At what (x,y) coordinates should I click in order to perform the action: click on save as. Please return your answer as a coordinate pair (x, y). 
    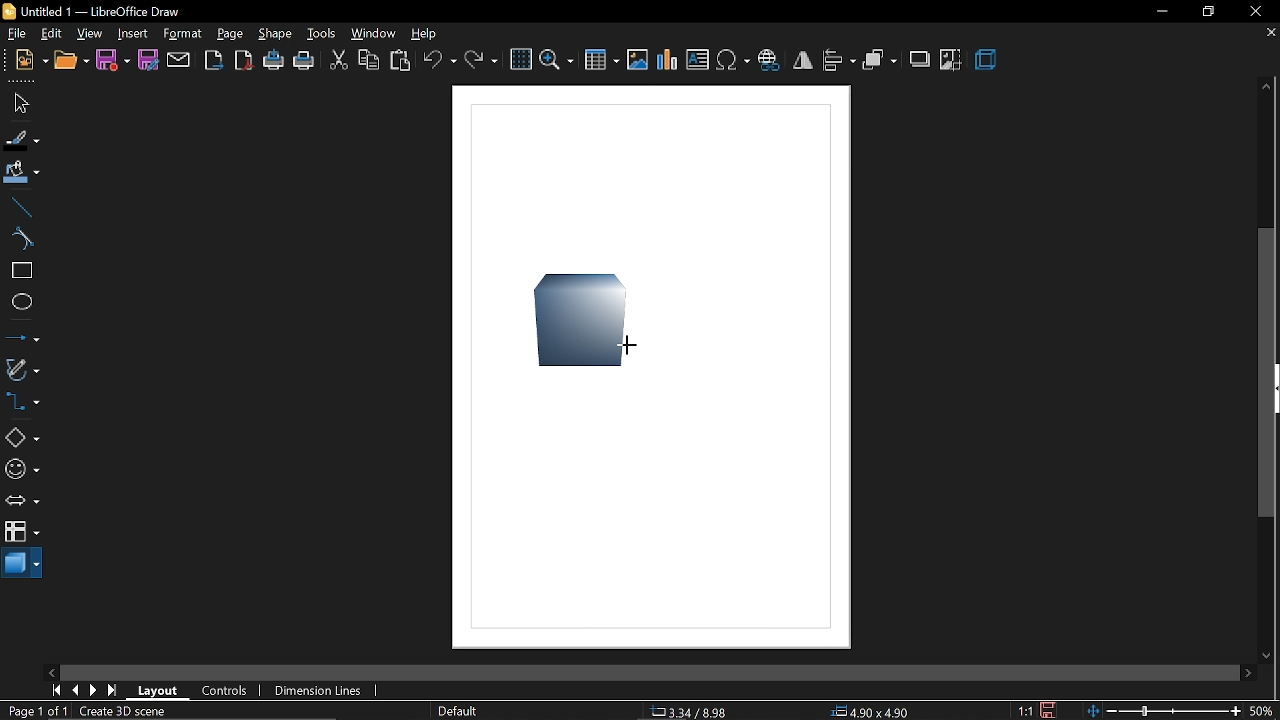
    Looking at the image, I should click on (149, 60).